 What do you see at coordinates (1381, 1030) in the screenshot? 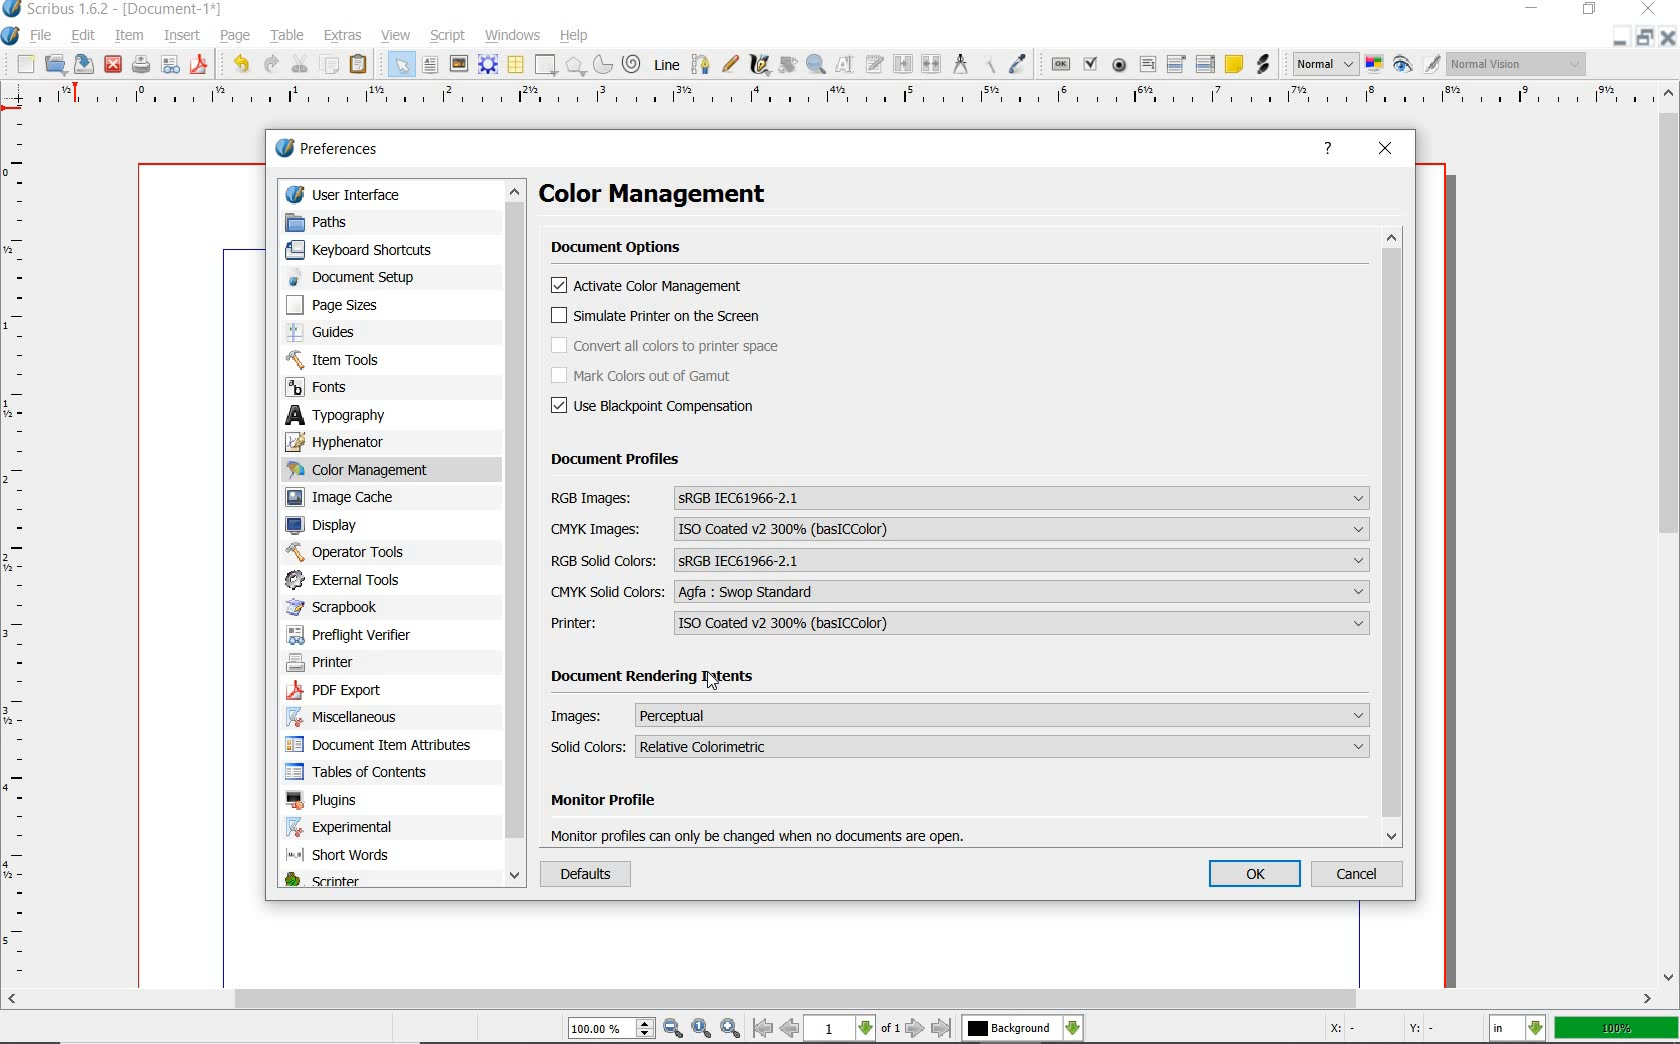
I see `coordinates` at bounding box center [1381, 1030].